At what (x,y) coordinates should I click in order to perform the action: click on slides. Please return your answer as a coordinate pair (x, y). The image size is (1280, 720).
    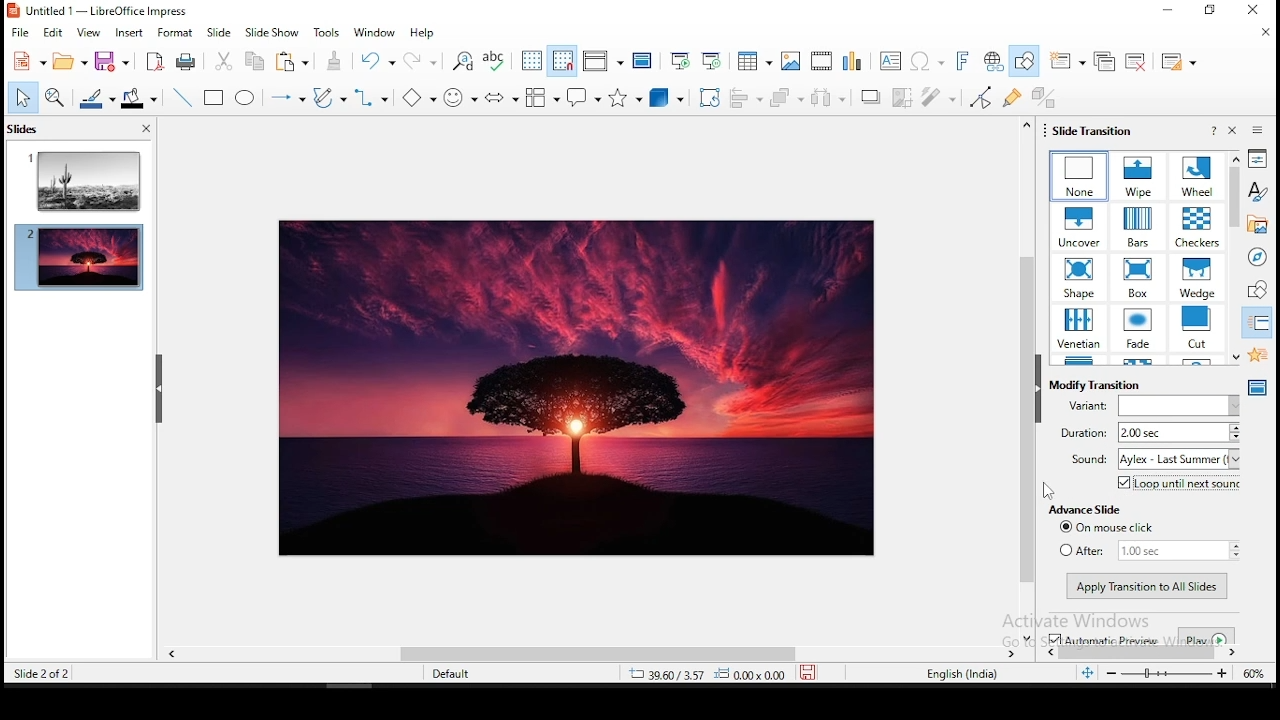
    Looking at the image, I should click on (26, 128).